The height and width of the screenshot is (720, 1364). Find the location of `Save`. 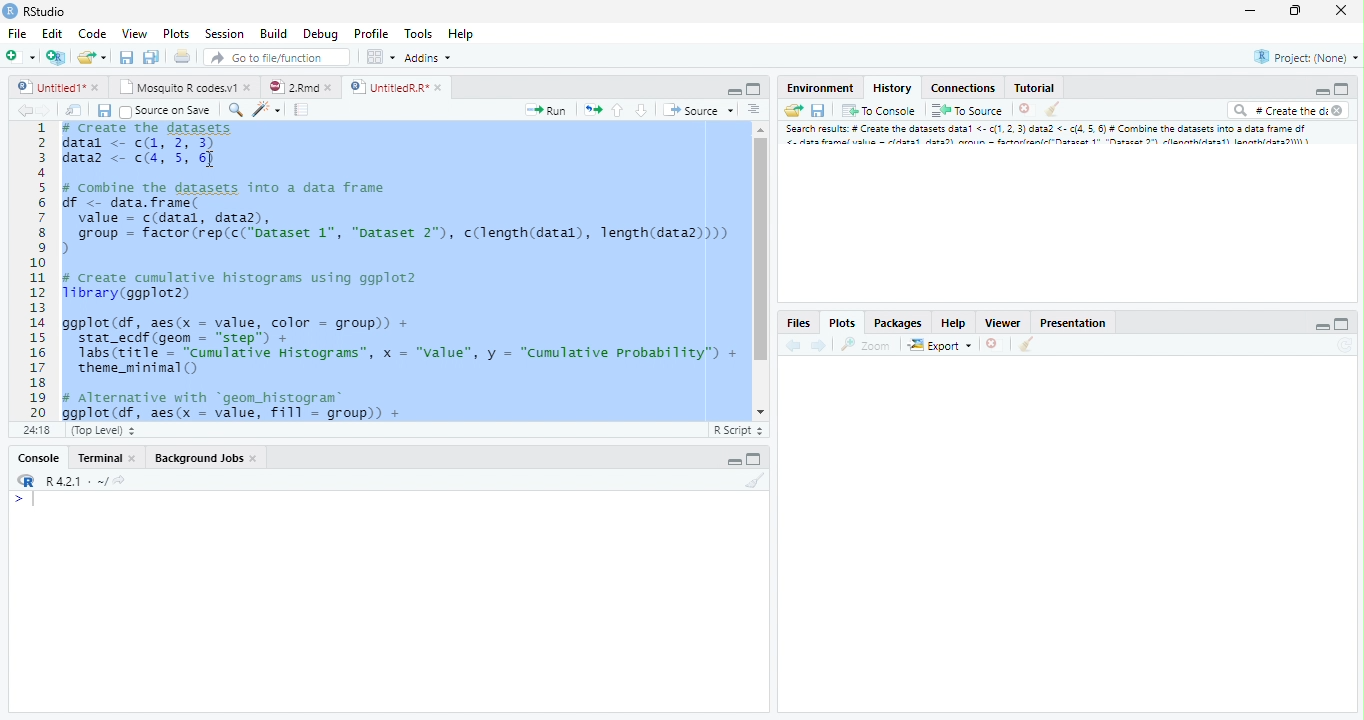

Save is located at coordinates (822, 109).